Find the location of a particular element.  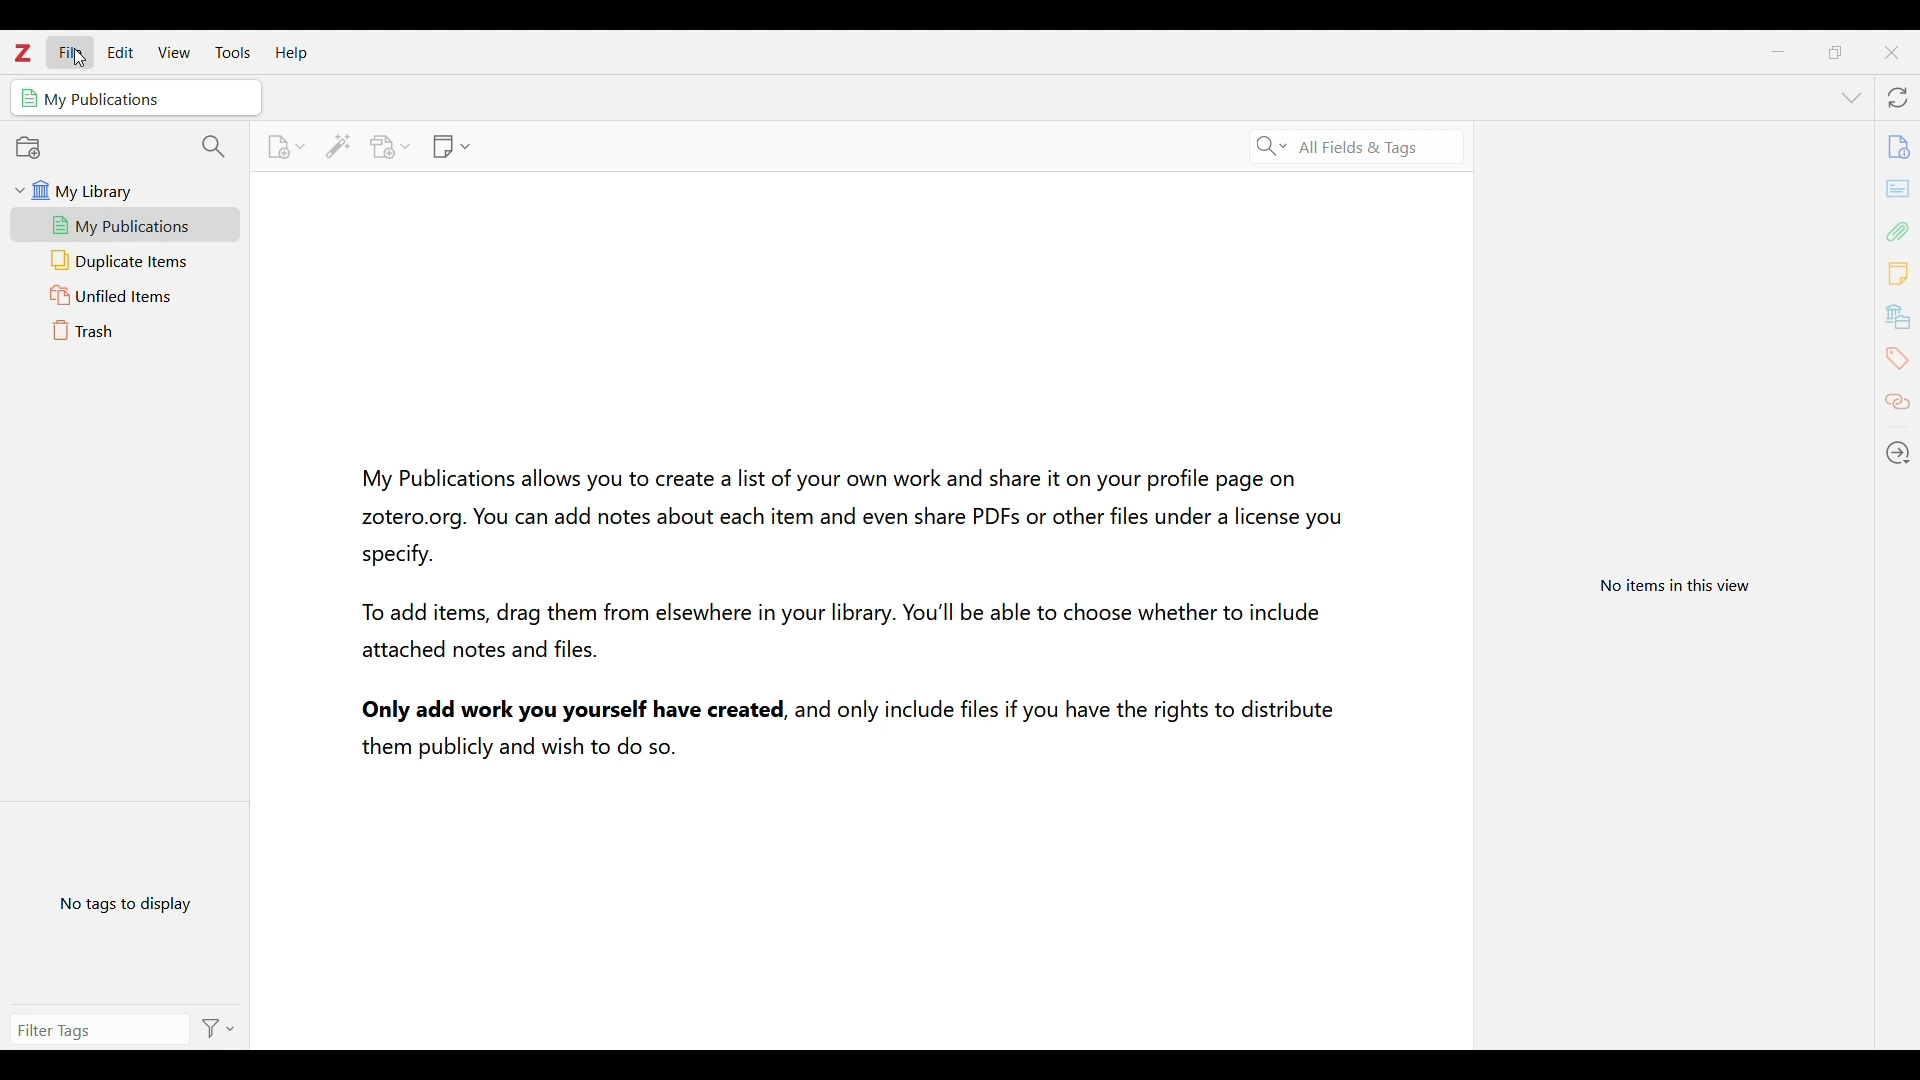

Libraries and collections is located at coordinates (1897, 315).